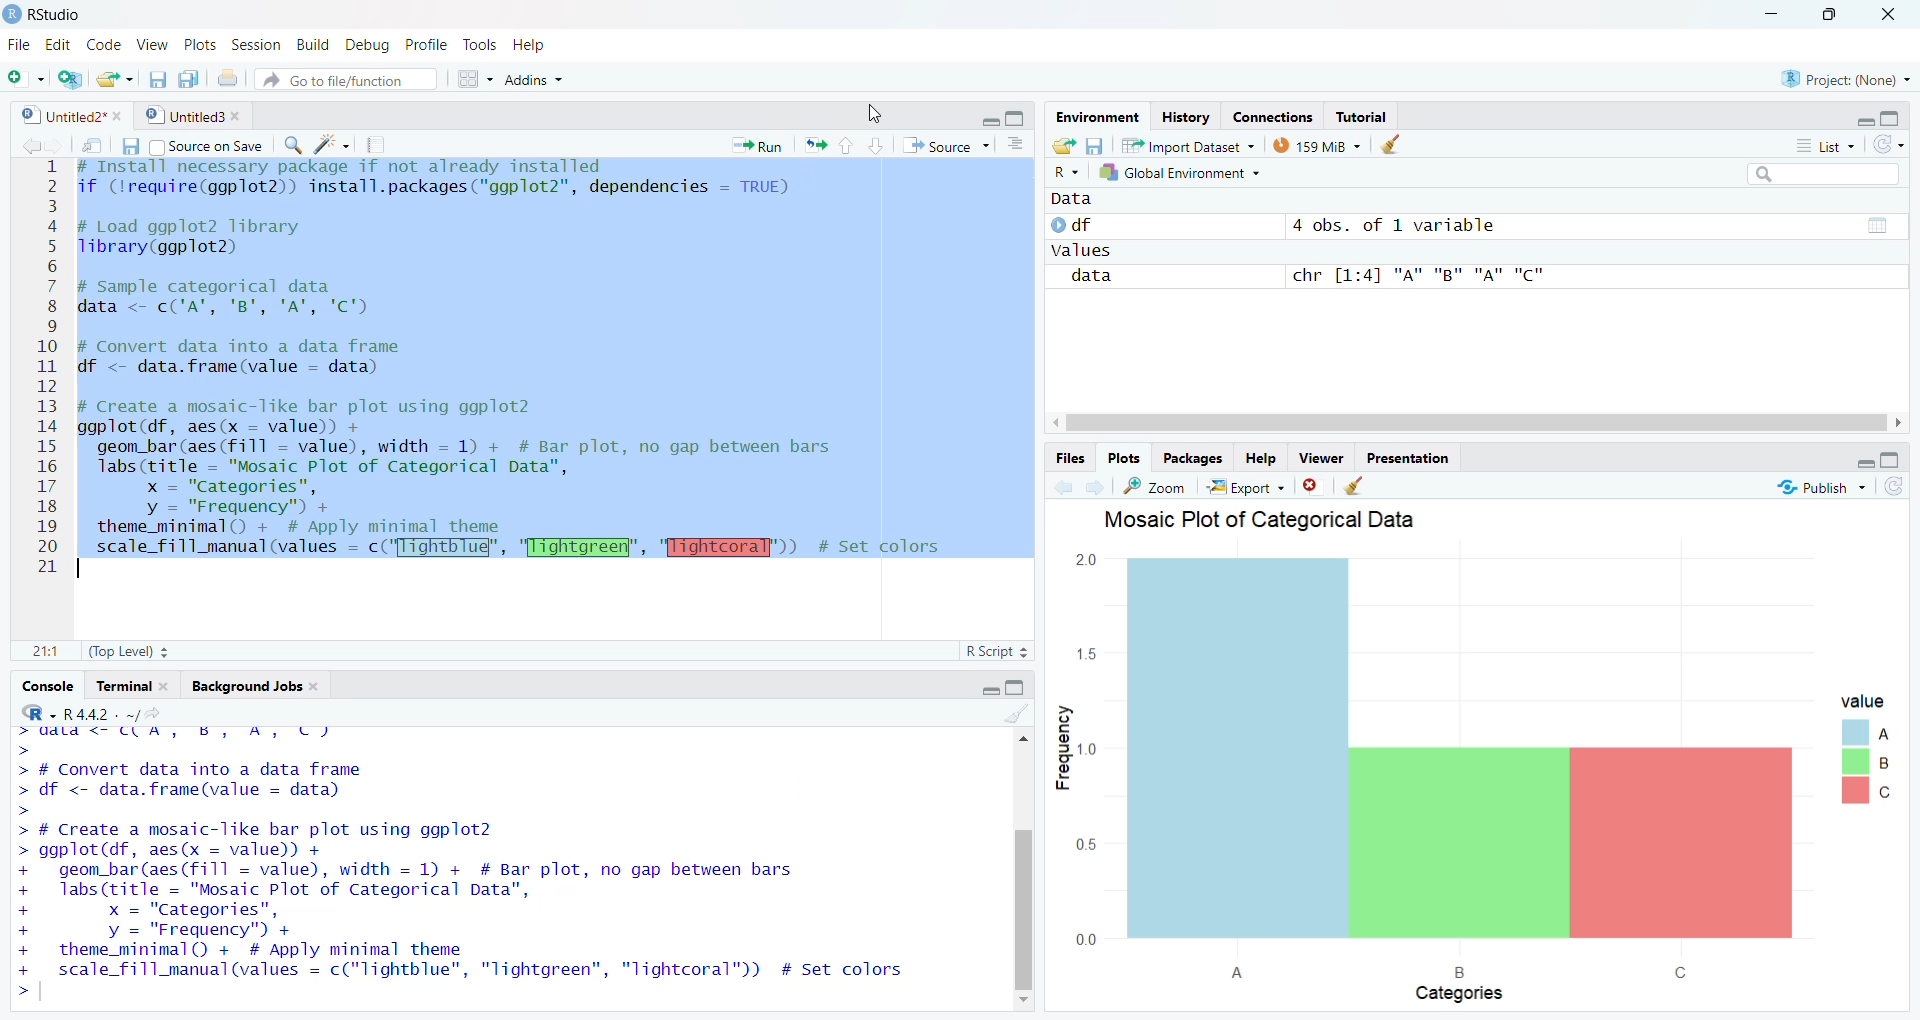 Image resolution: width=1920 pixels, height=1020 pixels. I want to click on R Script, so click(996, 652).